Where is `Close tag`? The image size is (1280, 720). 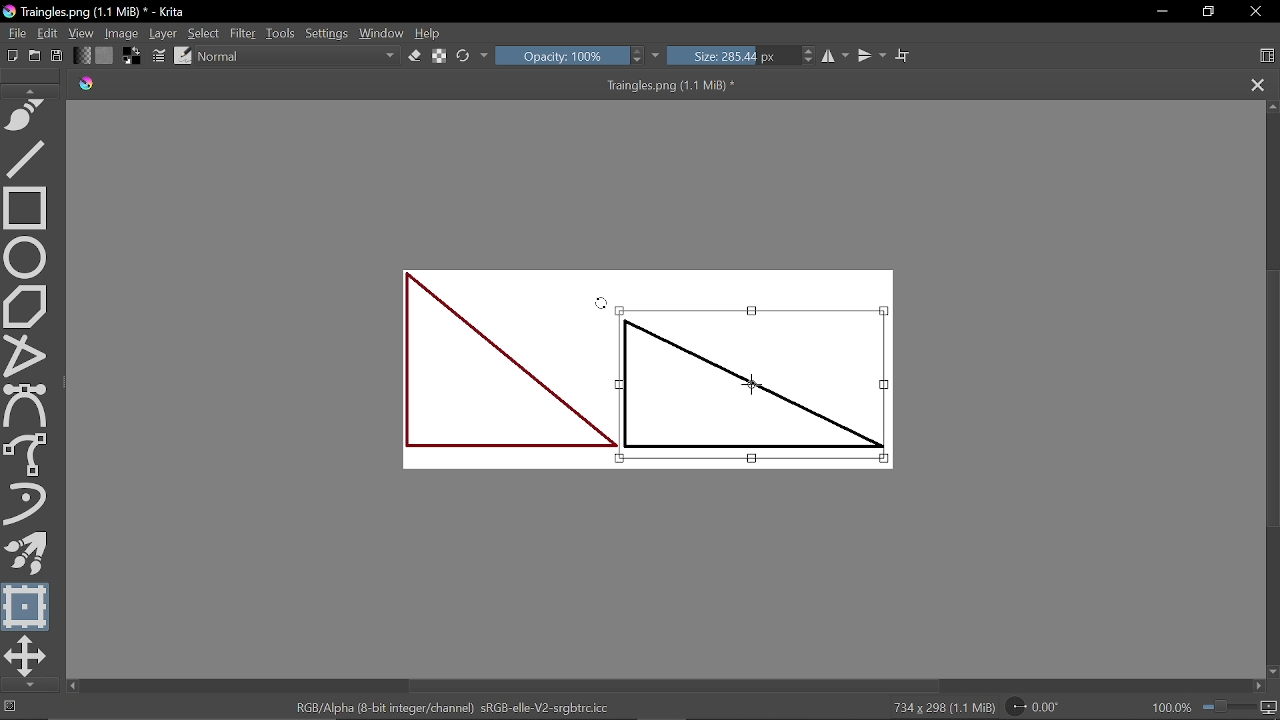
Close tag is located at coordinates (1259, 85).